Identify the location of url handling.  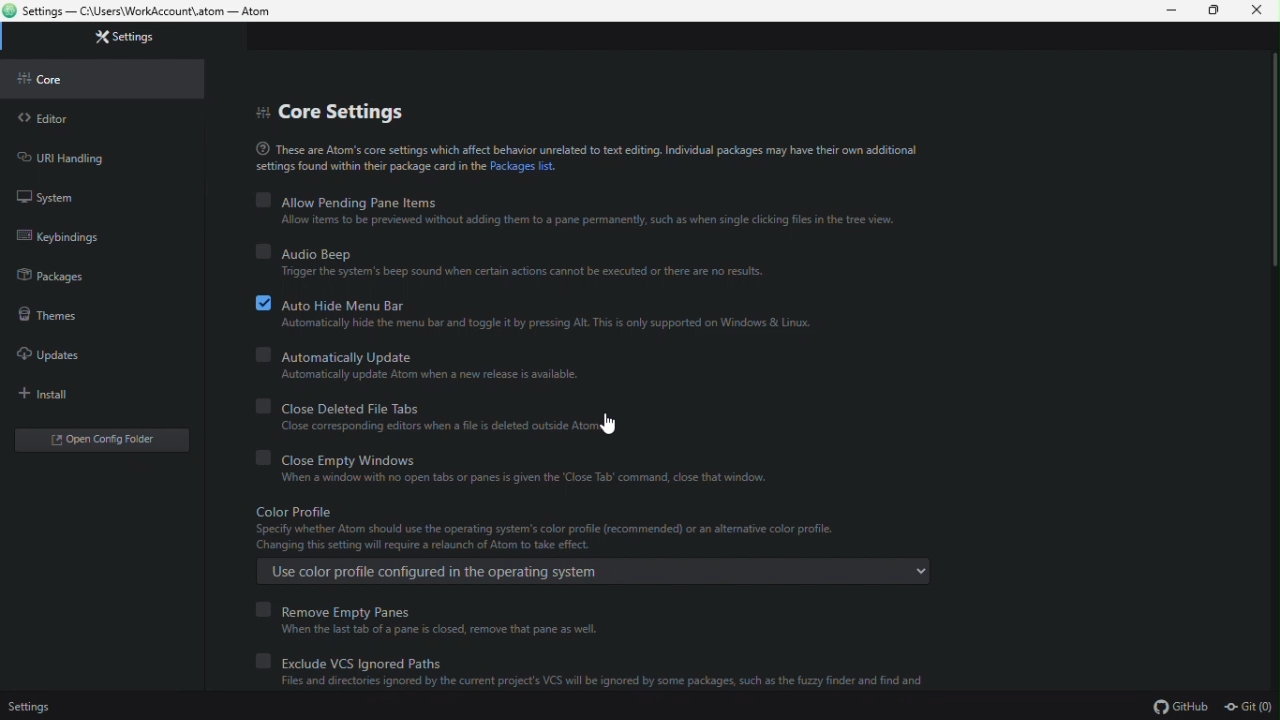
(82, 155).